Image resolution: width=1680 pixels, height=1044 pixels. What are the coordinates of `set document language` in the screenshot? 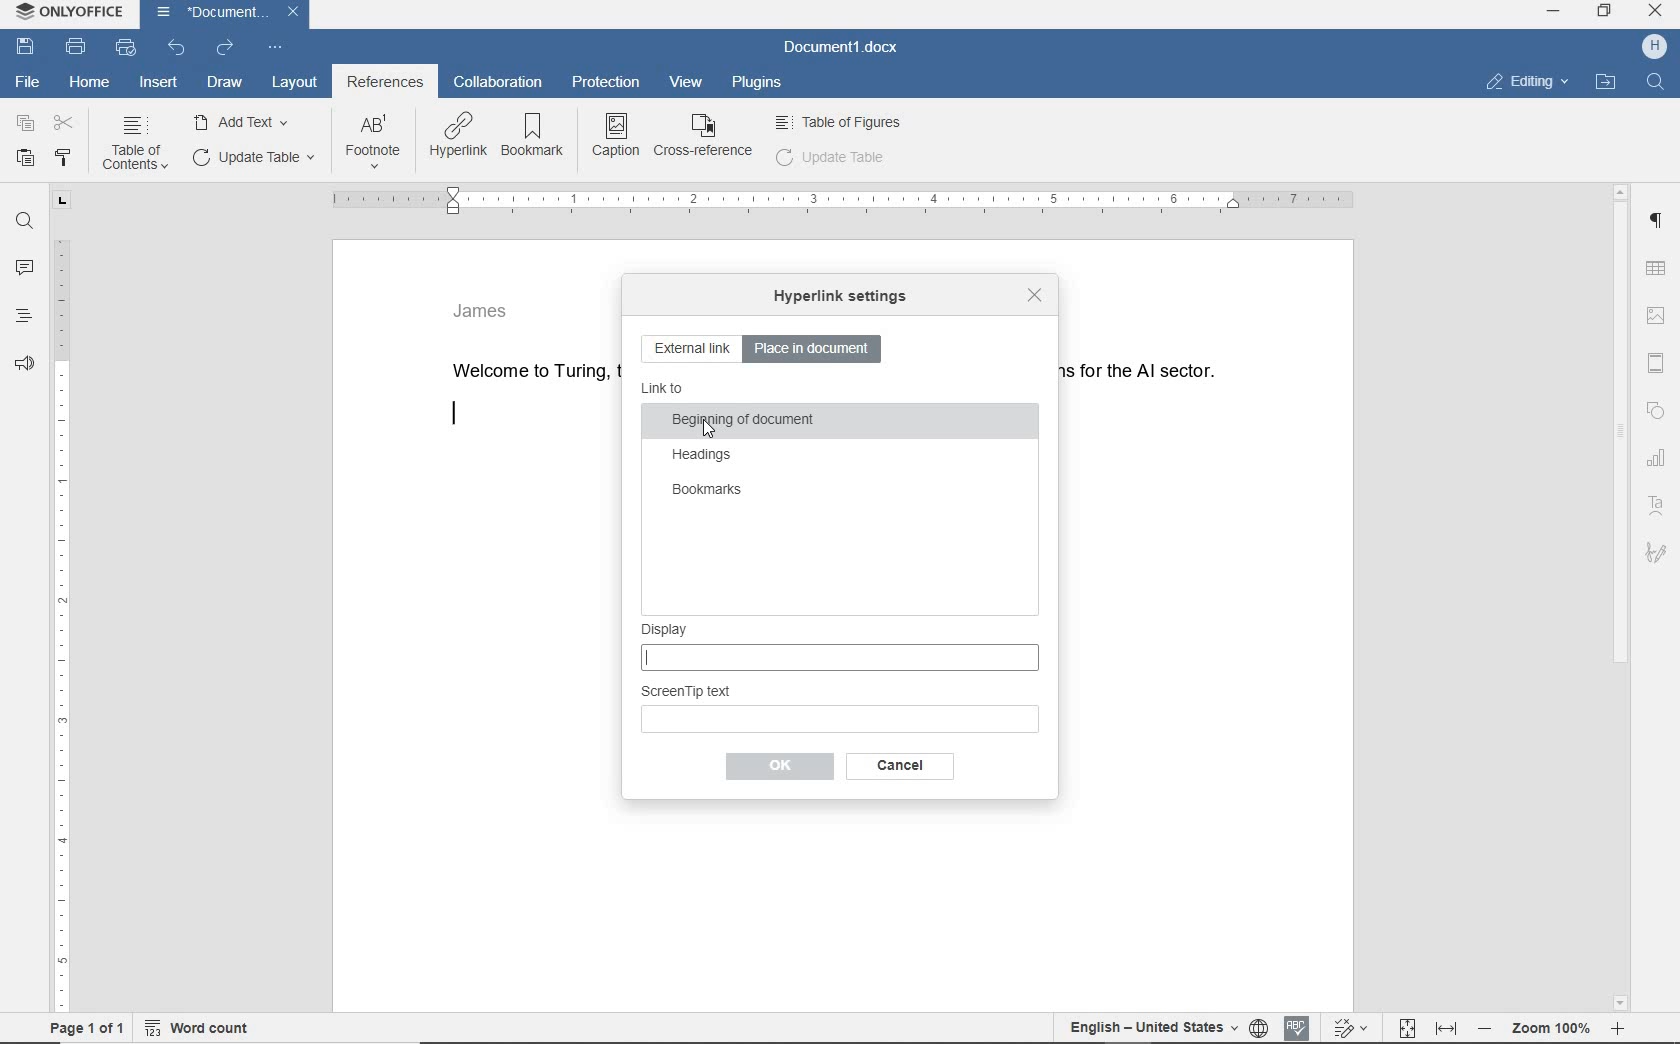 It's located at (1259, 1029).